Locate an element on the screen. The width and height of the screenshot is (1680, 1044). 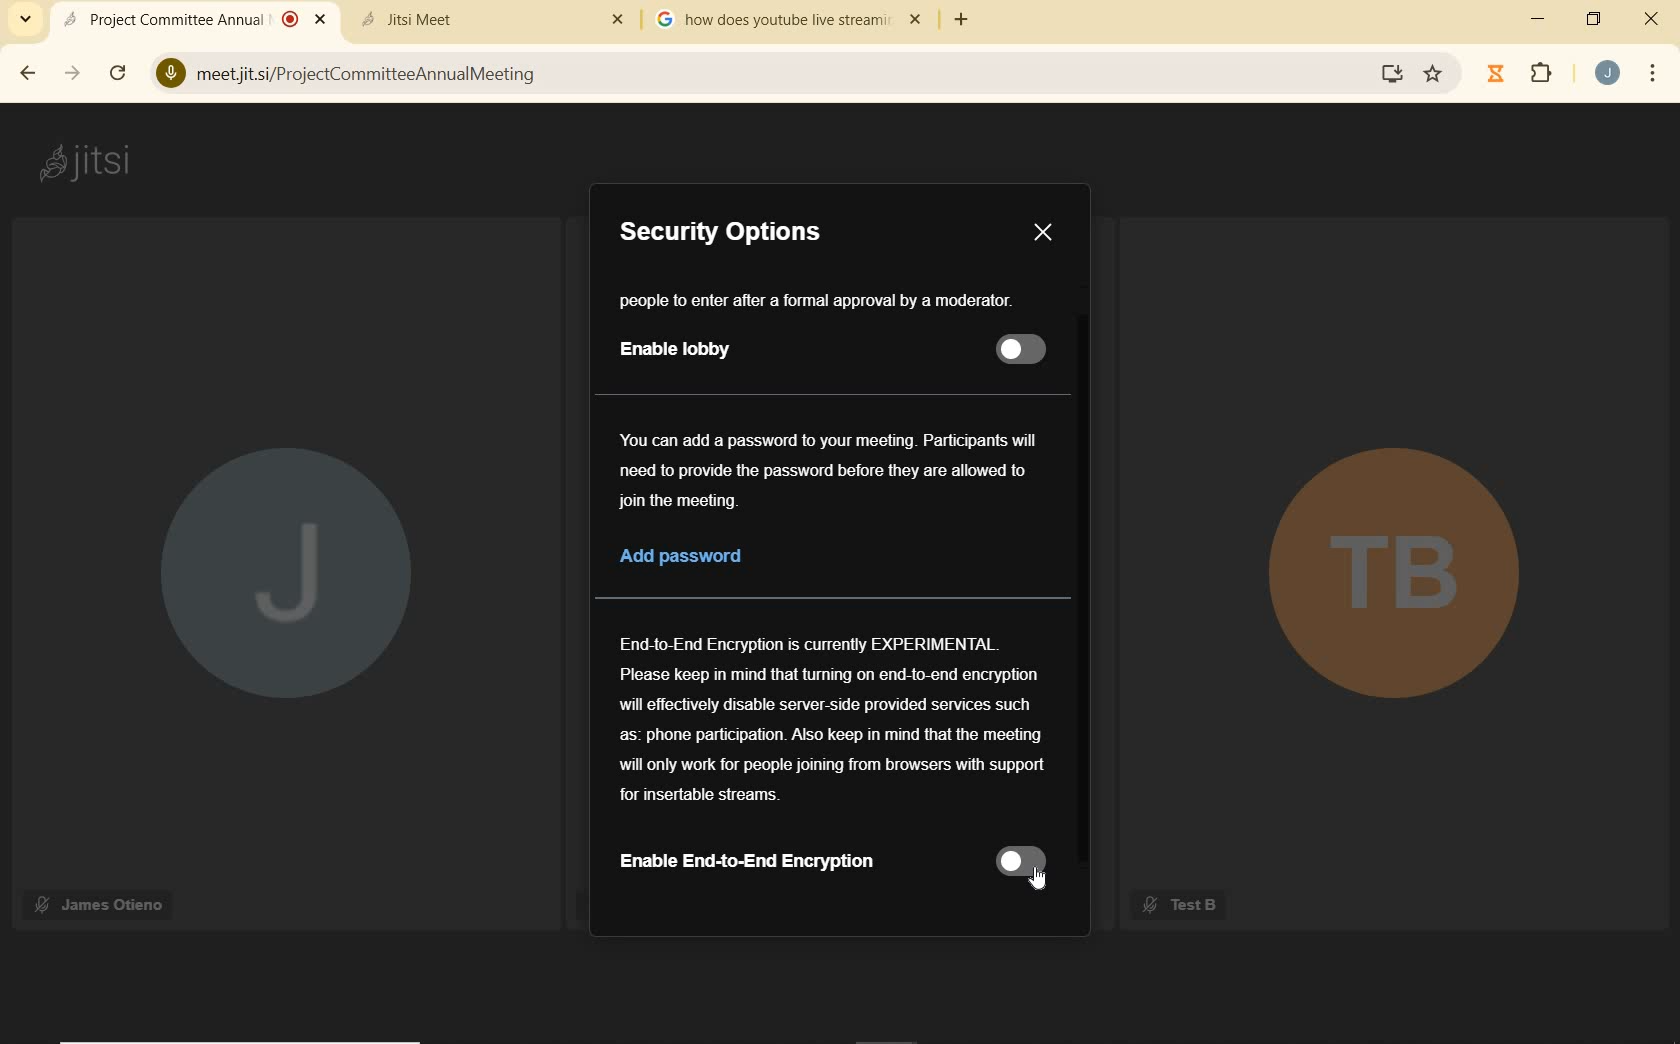
BACK is located at coordinates (24, 75).